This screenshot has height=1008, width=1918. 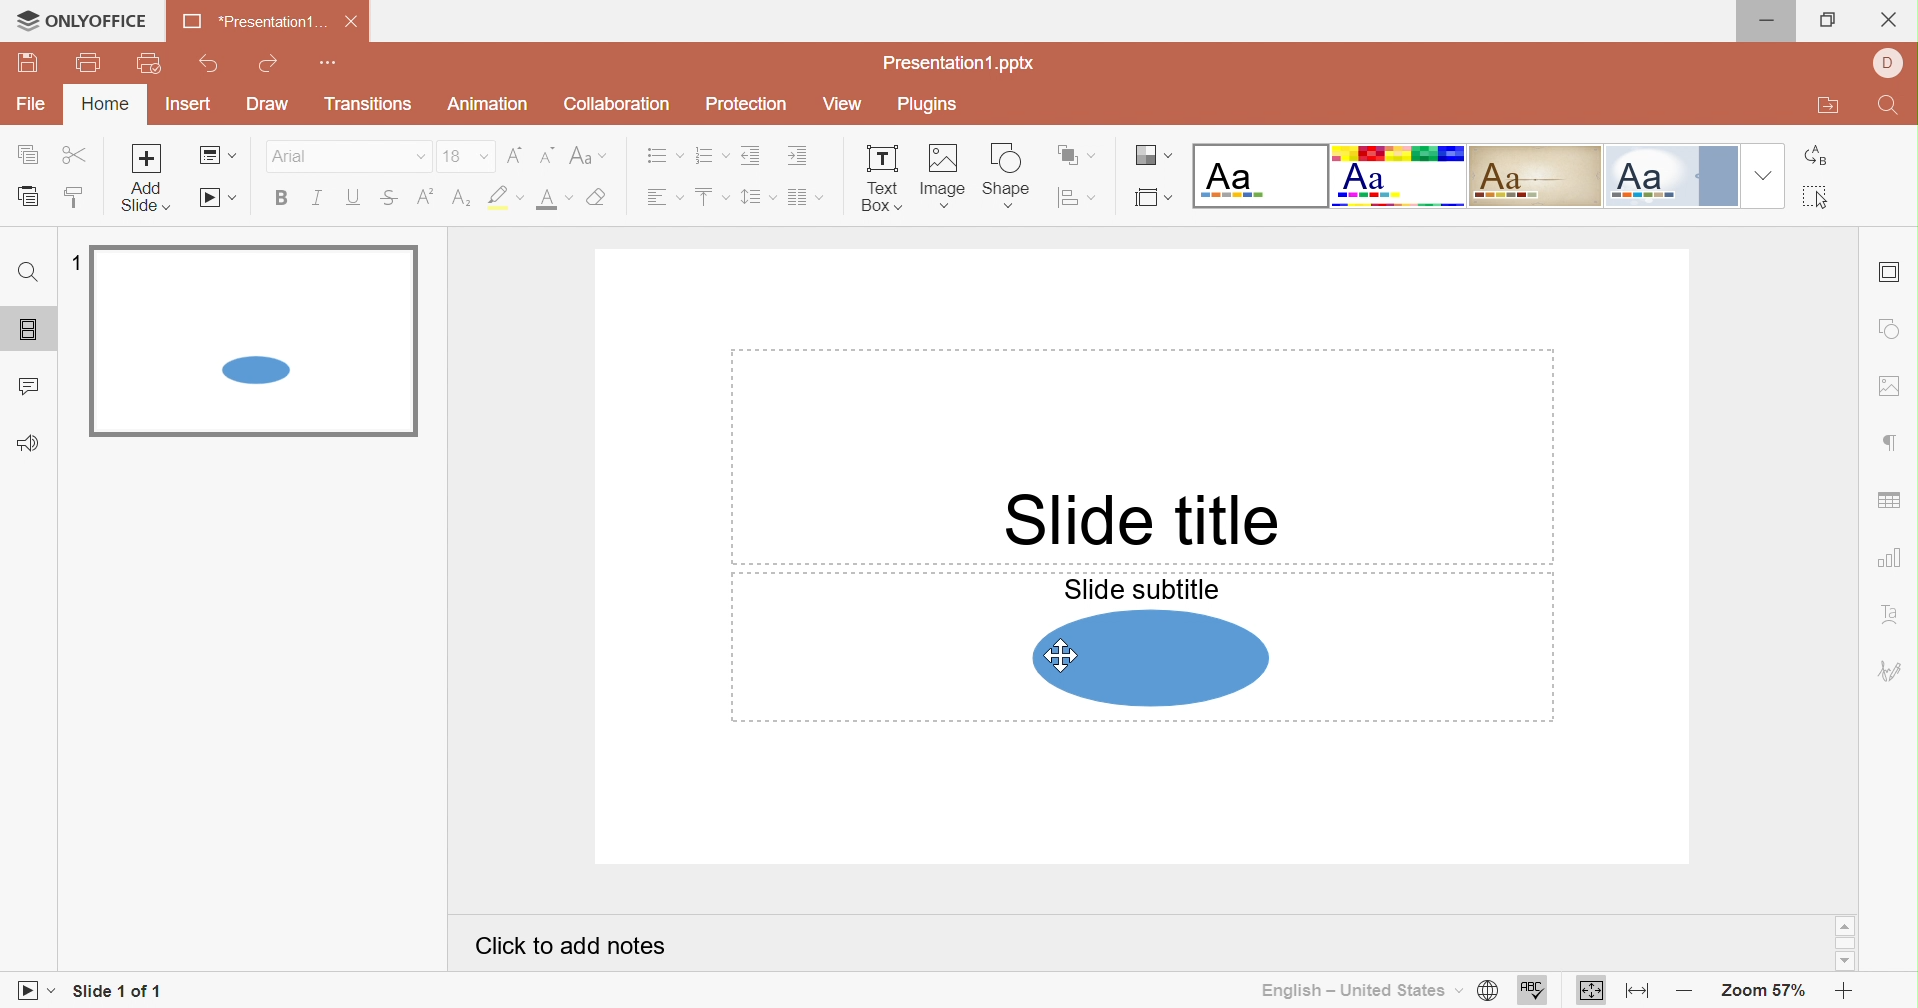 What do you see at coordinates (1151, 155) in the screenshot?
I see `Change color theme` at bounding box center [1151, 155].